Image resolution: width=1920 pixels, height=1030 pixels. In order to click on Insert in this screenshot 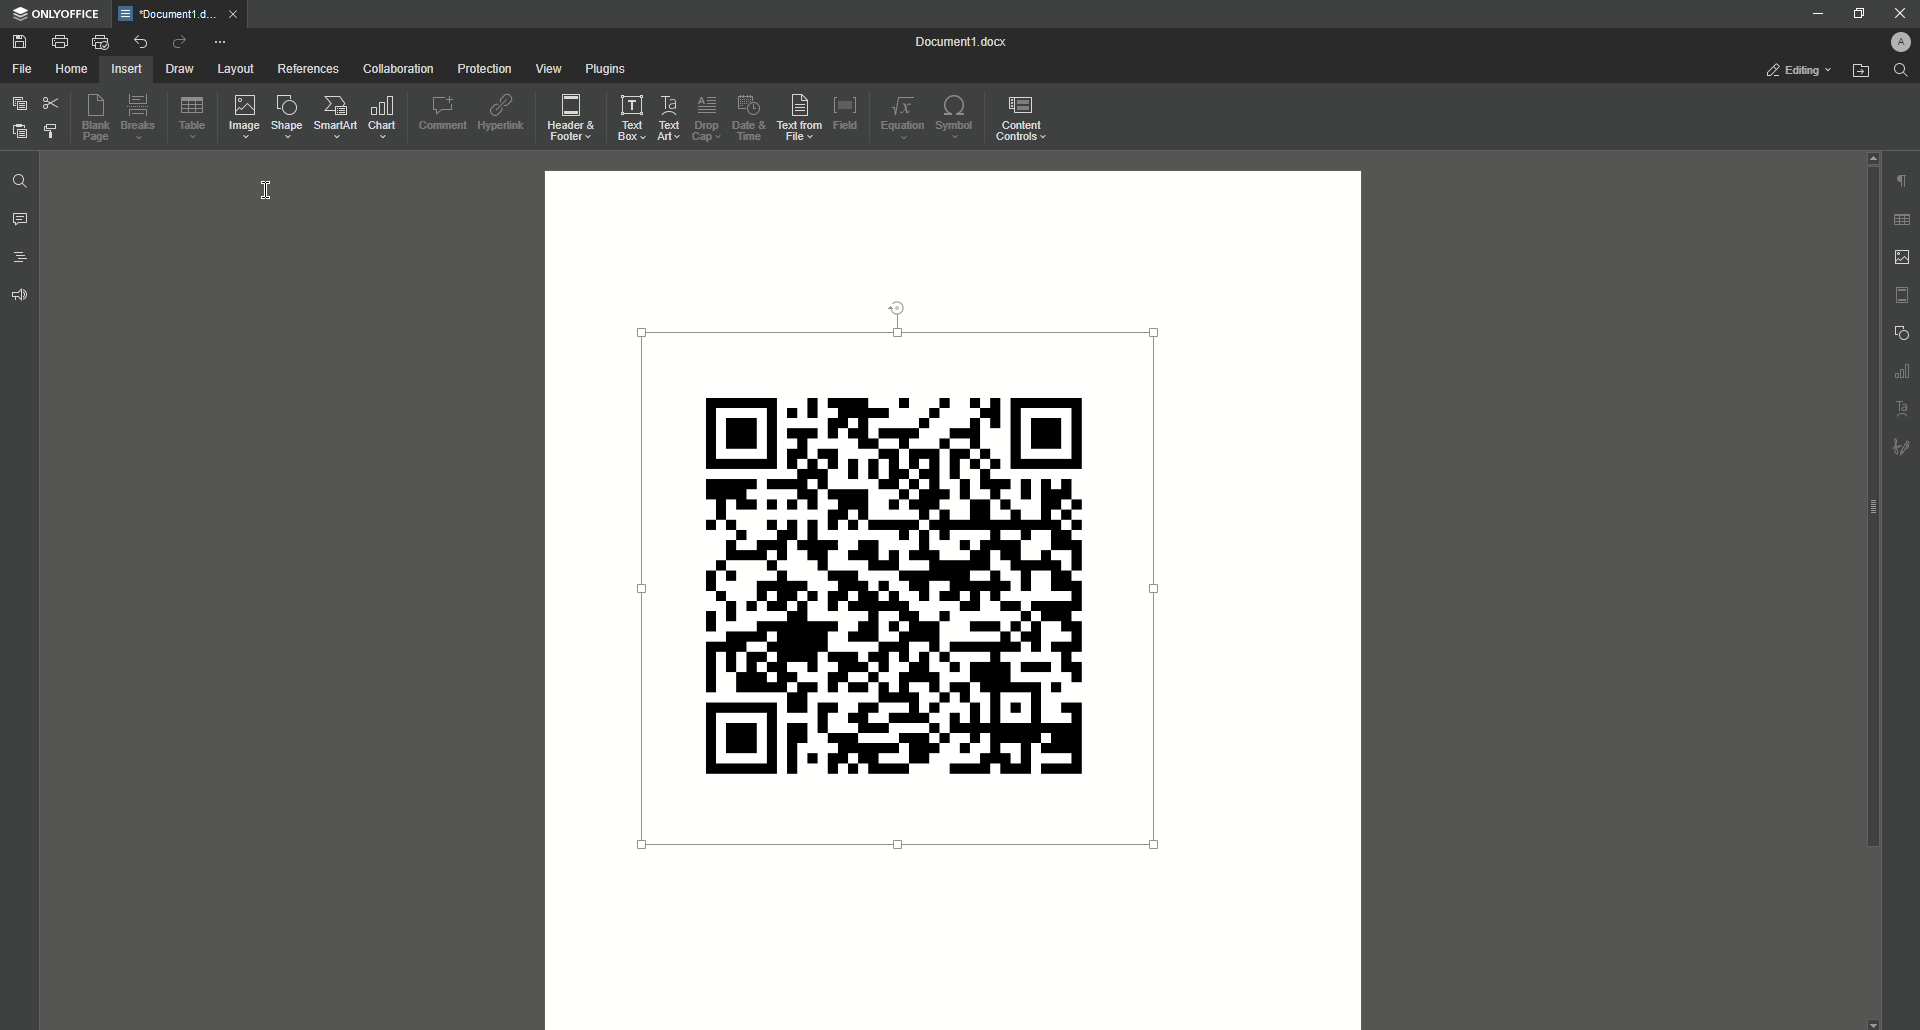, I will do `click(127, 69)`.